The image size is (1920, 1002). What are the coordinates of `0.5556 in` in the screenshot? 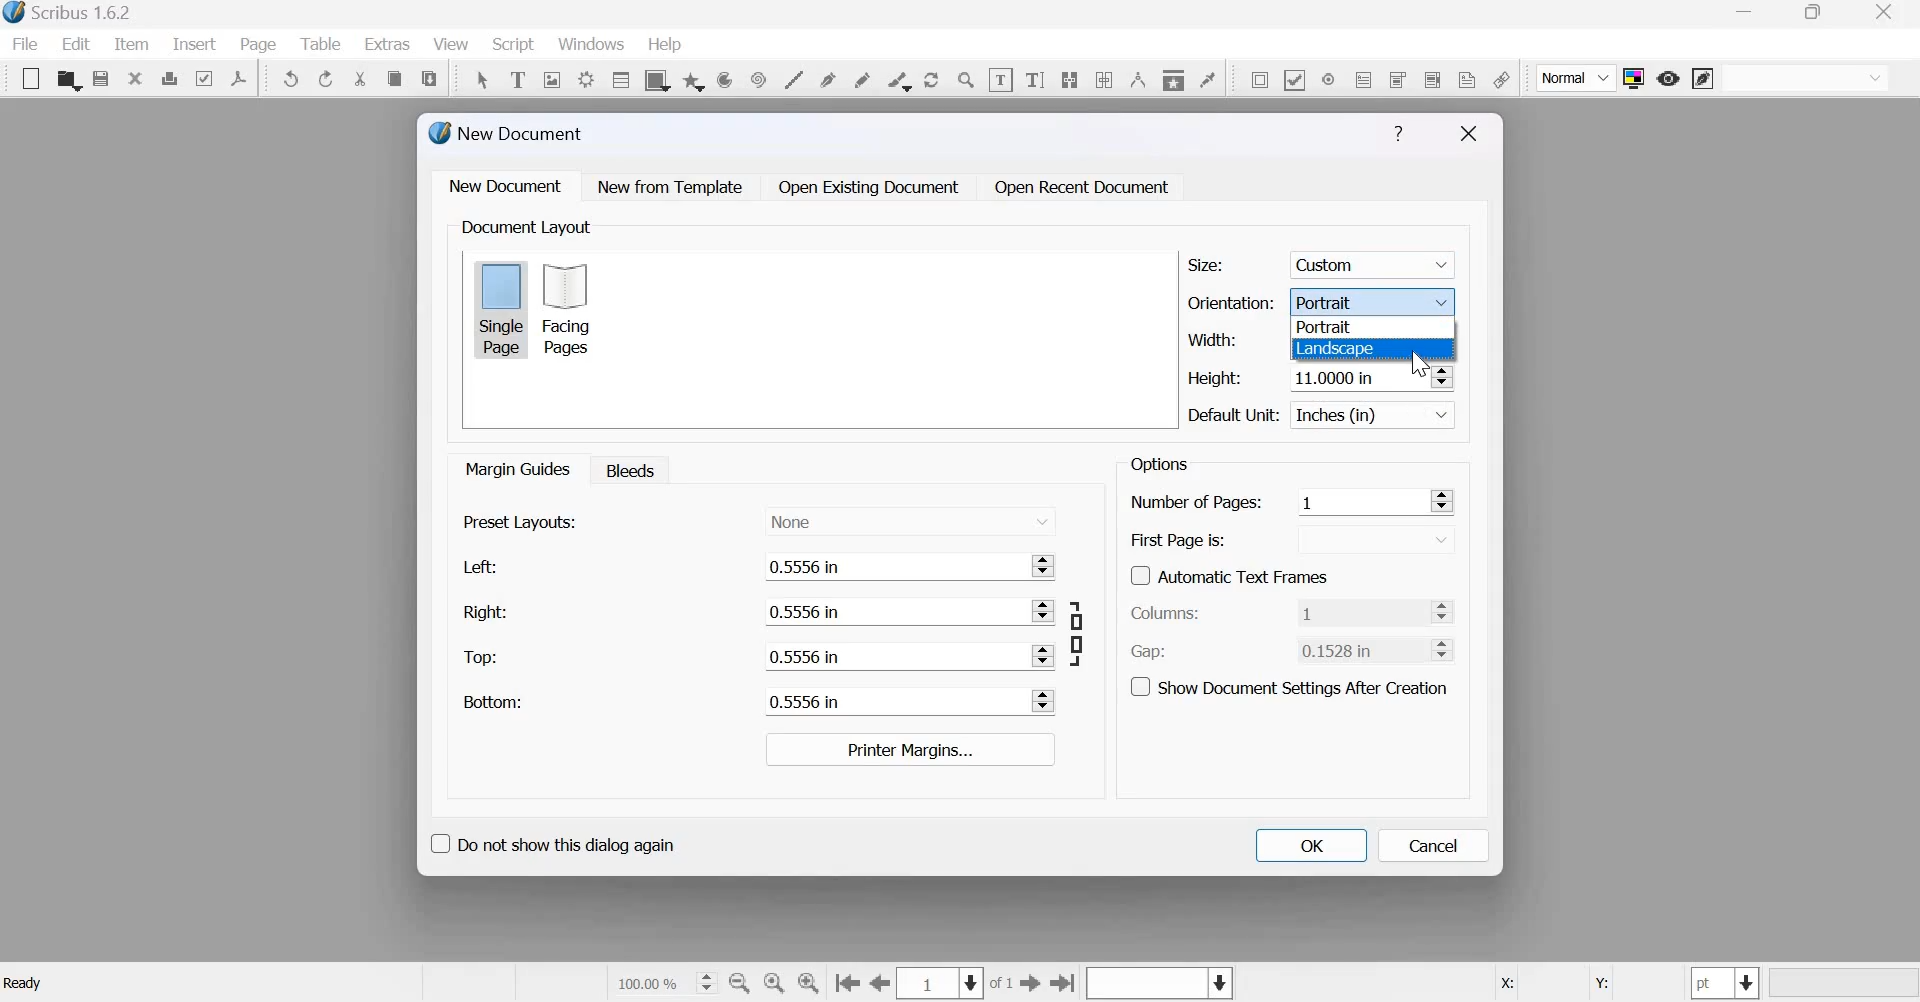 It's located at (892, 655).